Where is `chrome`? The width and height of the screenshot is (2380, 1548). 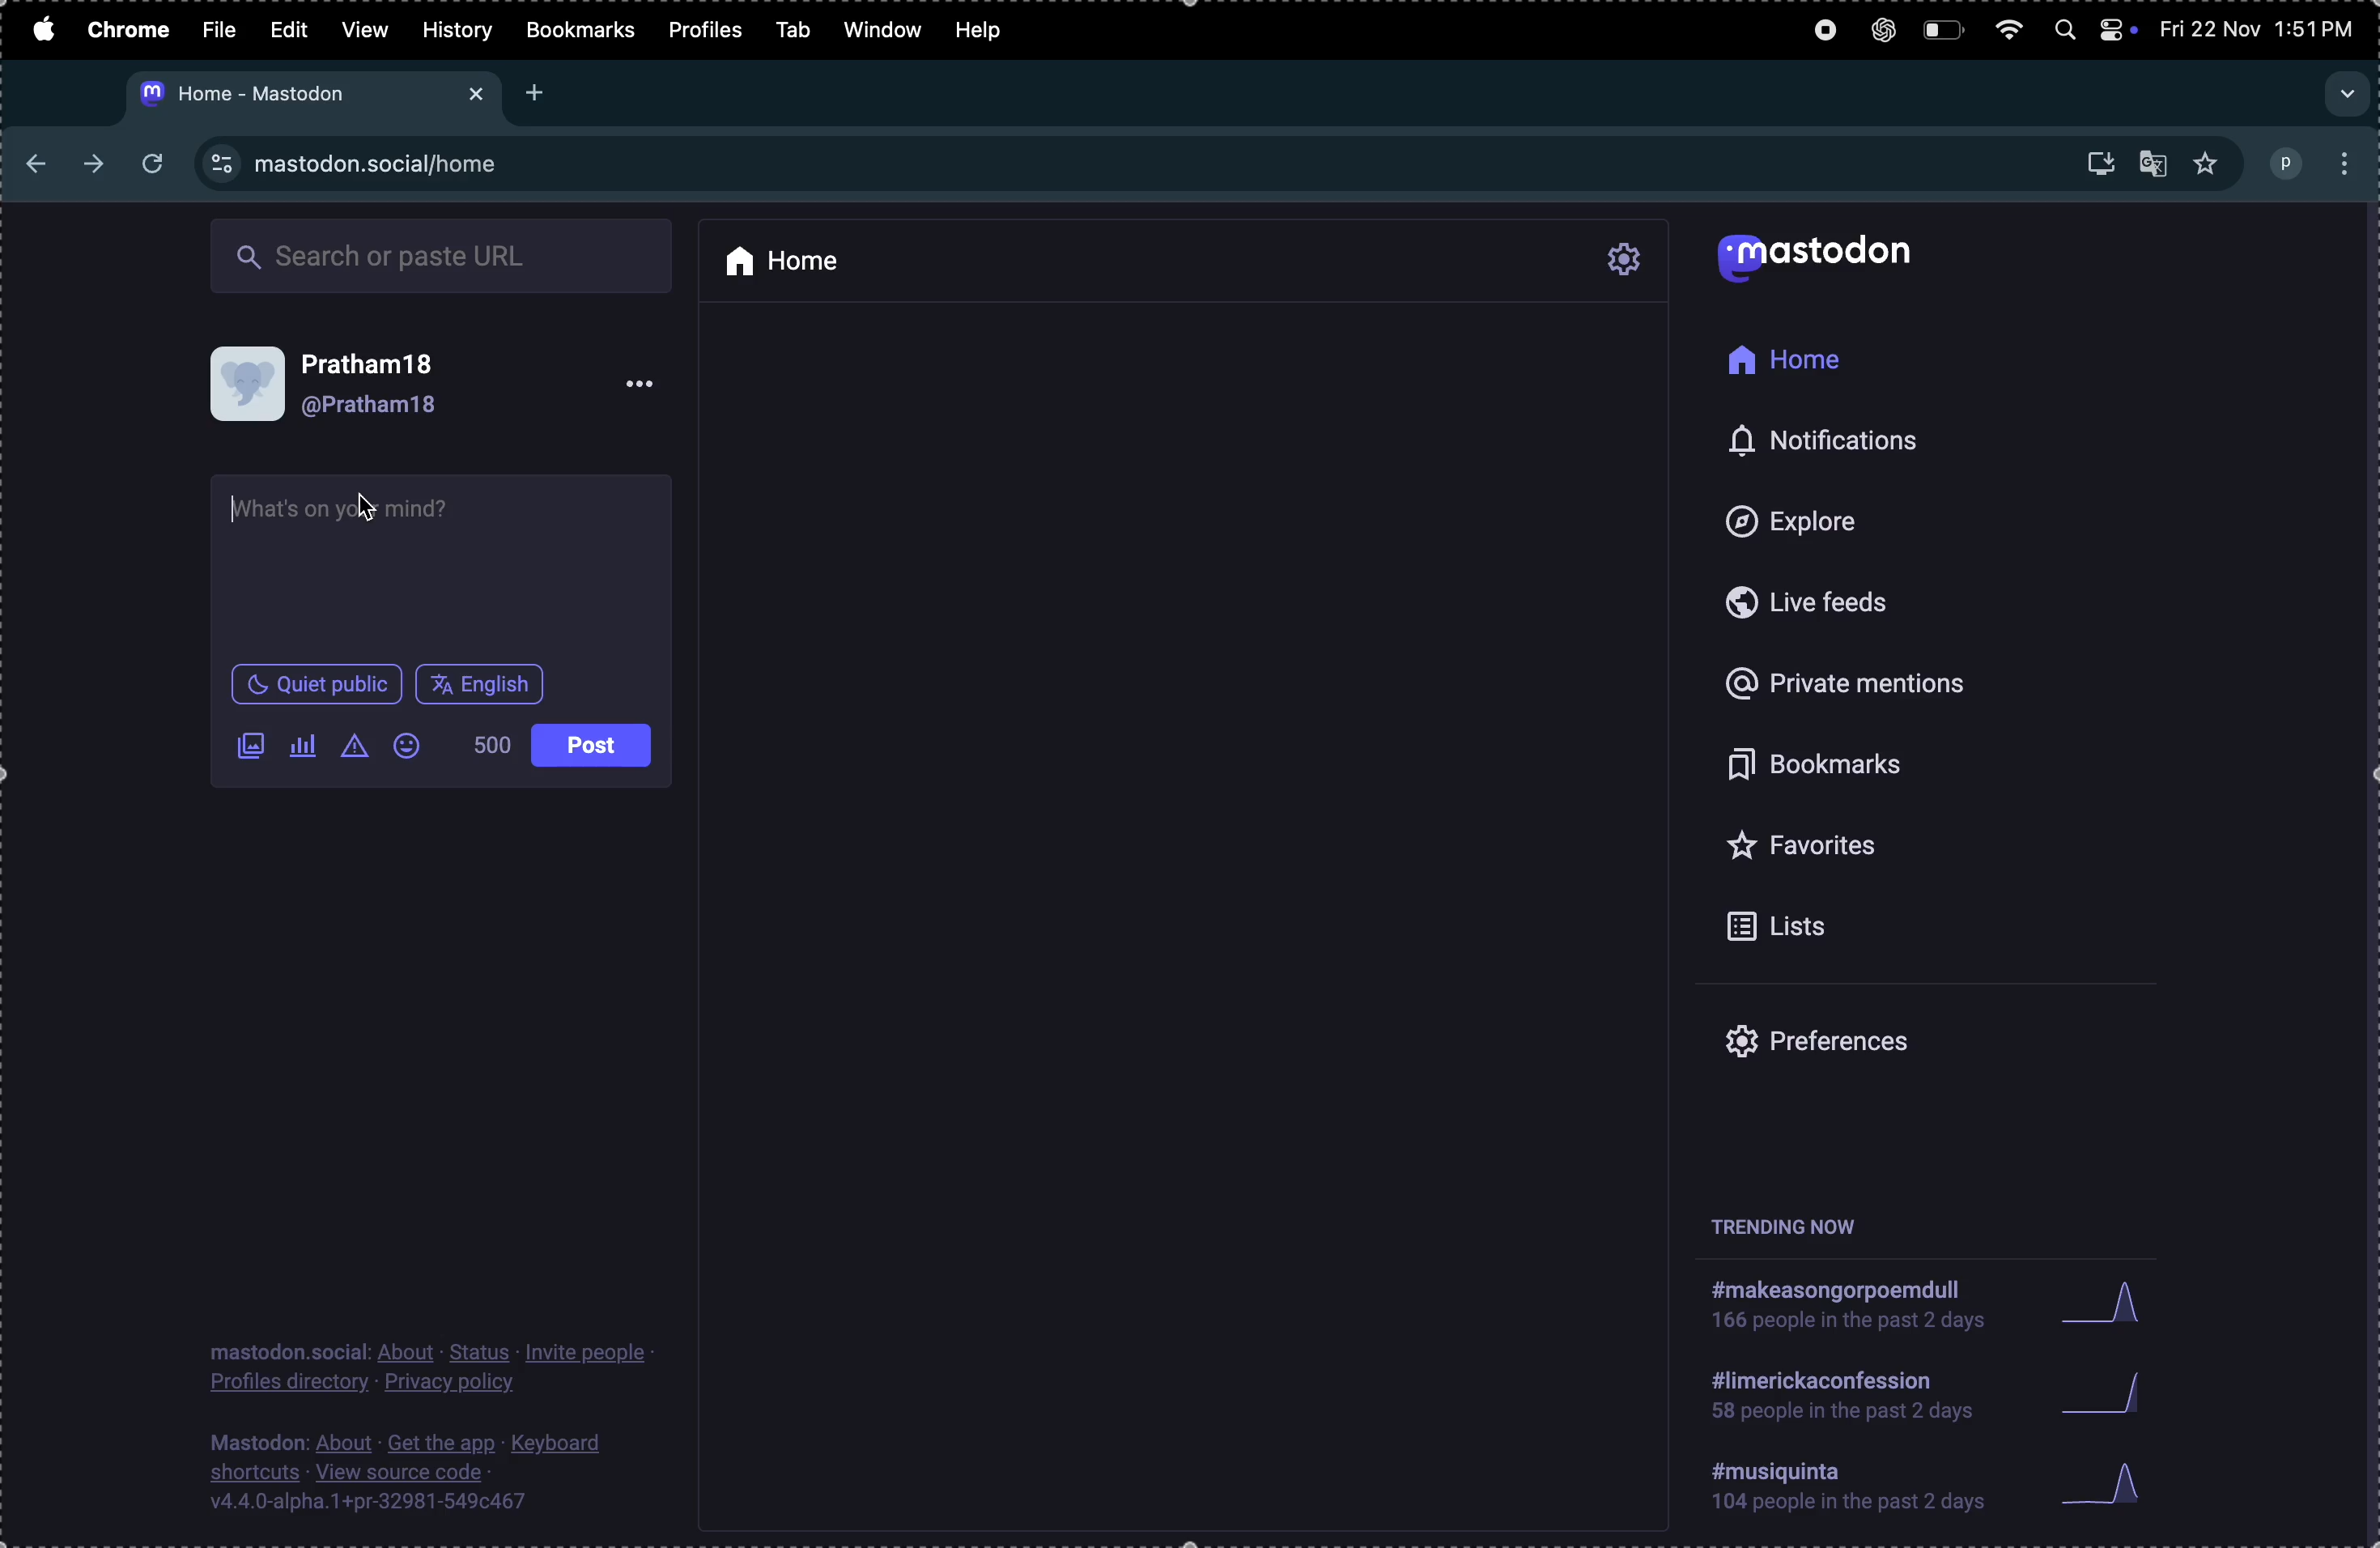 chrome is located at coordinates (125, 29).